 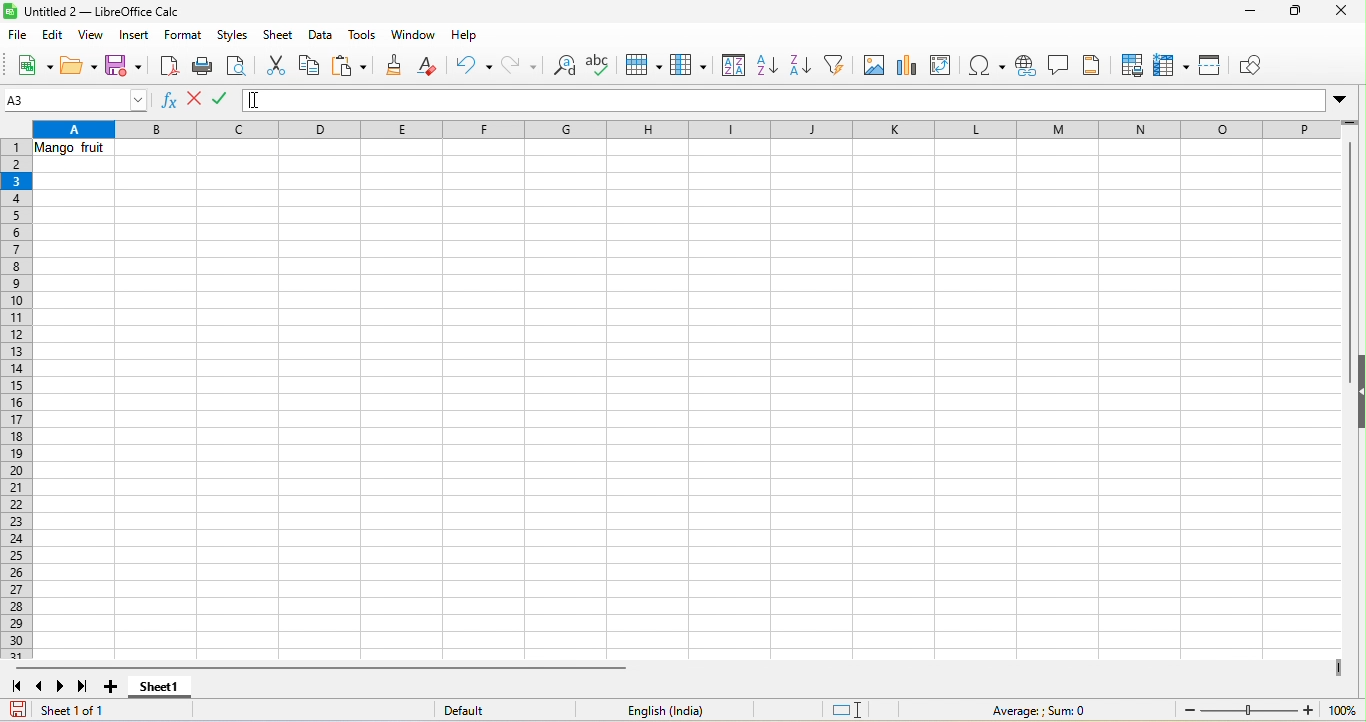 What do you see at coordinates (1248, 13) in the screenshot?
I see `minimize` at bounding box center [1248, 13].